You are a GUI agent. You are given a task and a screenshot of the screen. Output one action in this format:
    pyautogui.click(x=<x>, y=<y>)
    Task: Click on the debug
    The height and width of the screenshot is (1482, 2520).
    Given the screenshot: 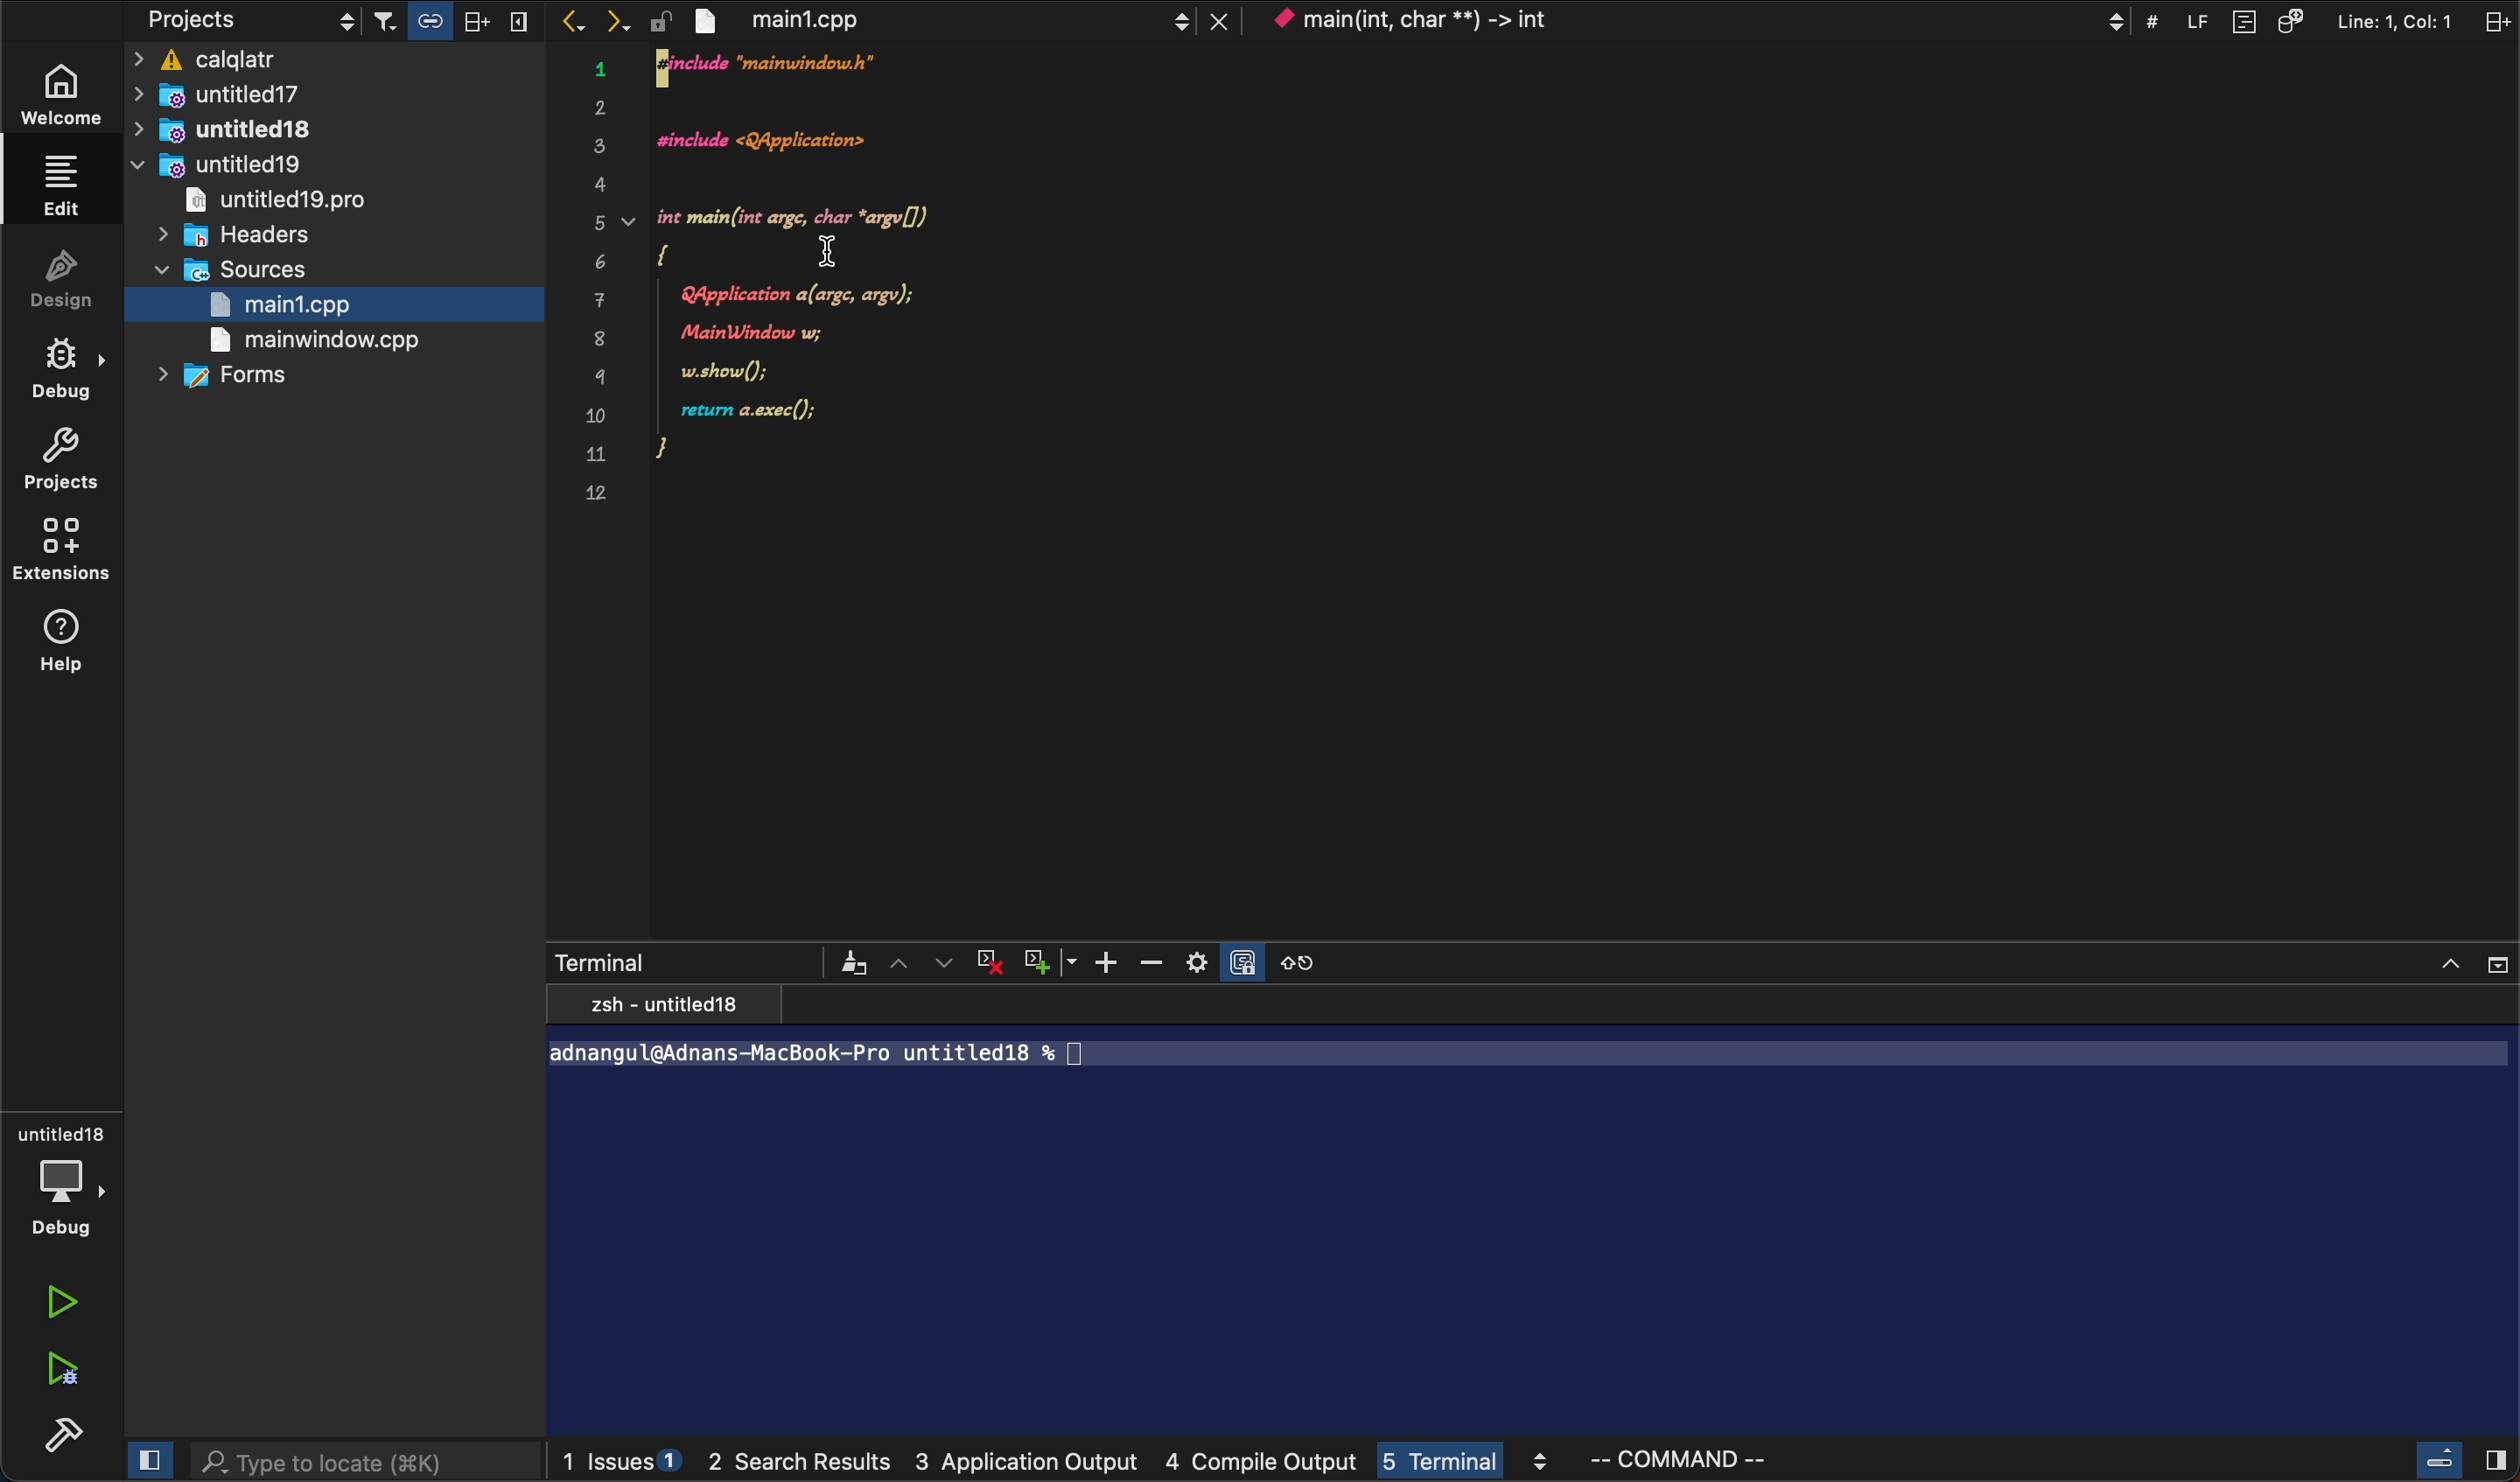 What is the action you would take?
    pyautogui.click(x=60, y=1176)
    